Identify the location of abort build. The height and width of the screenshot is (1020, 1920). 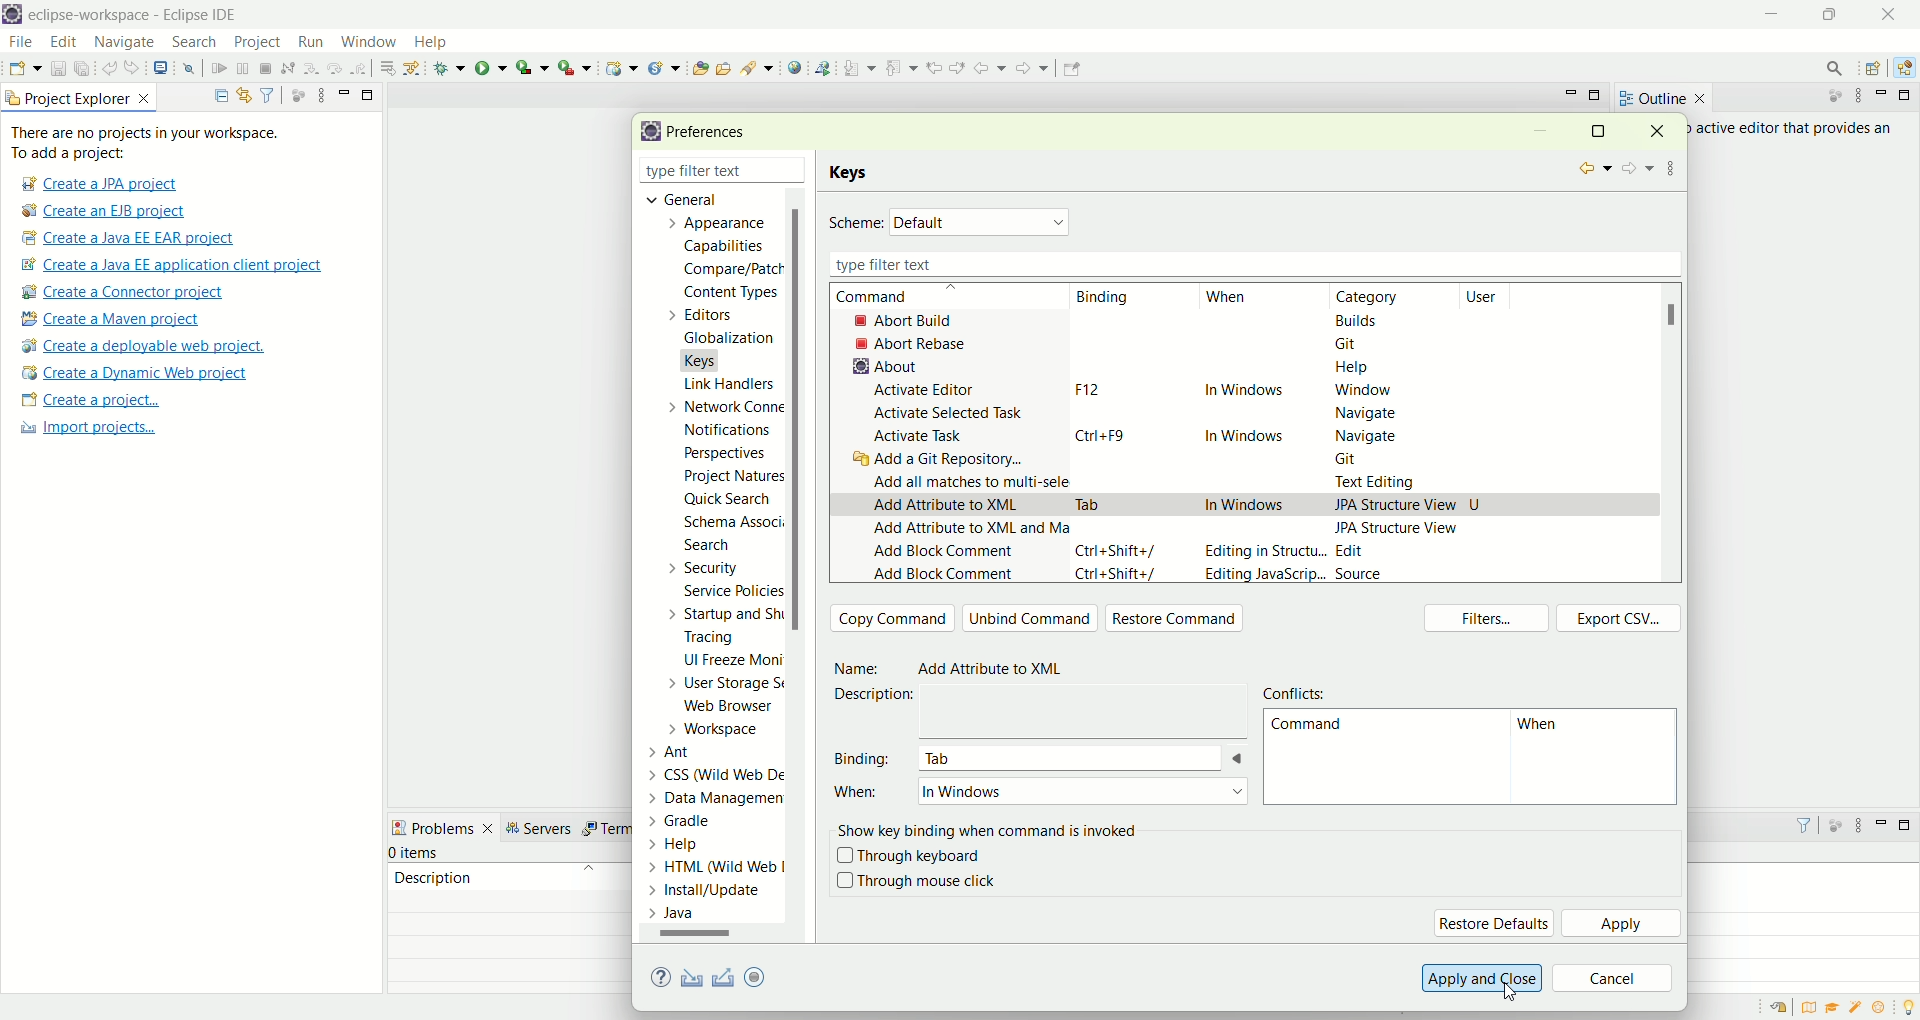
(921, 320).